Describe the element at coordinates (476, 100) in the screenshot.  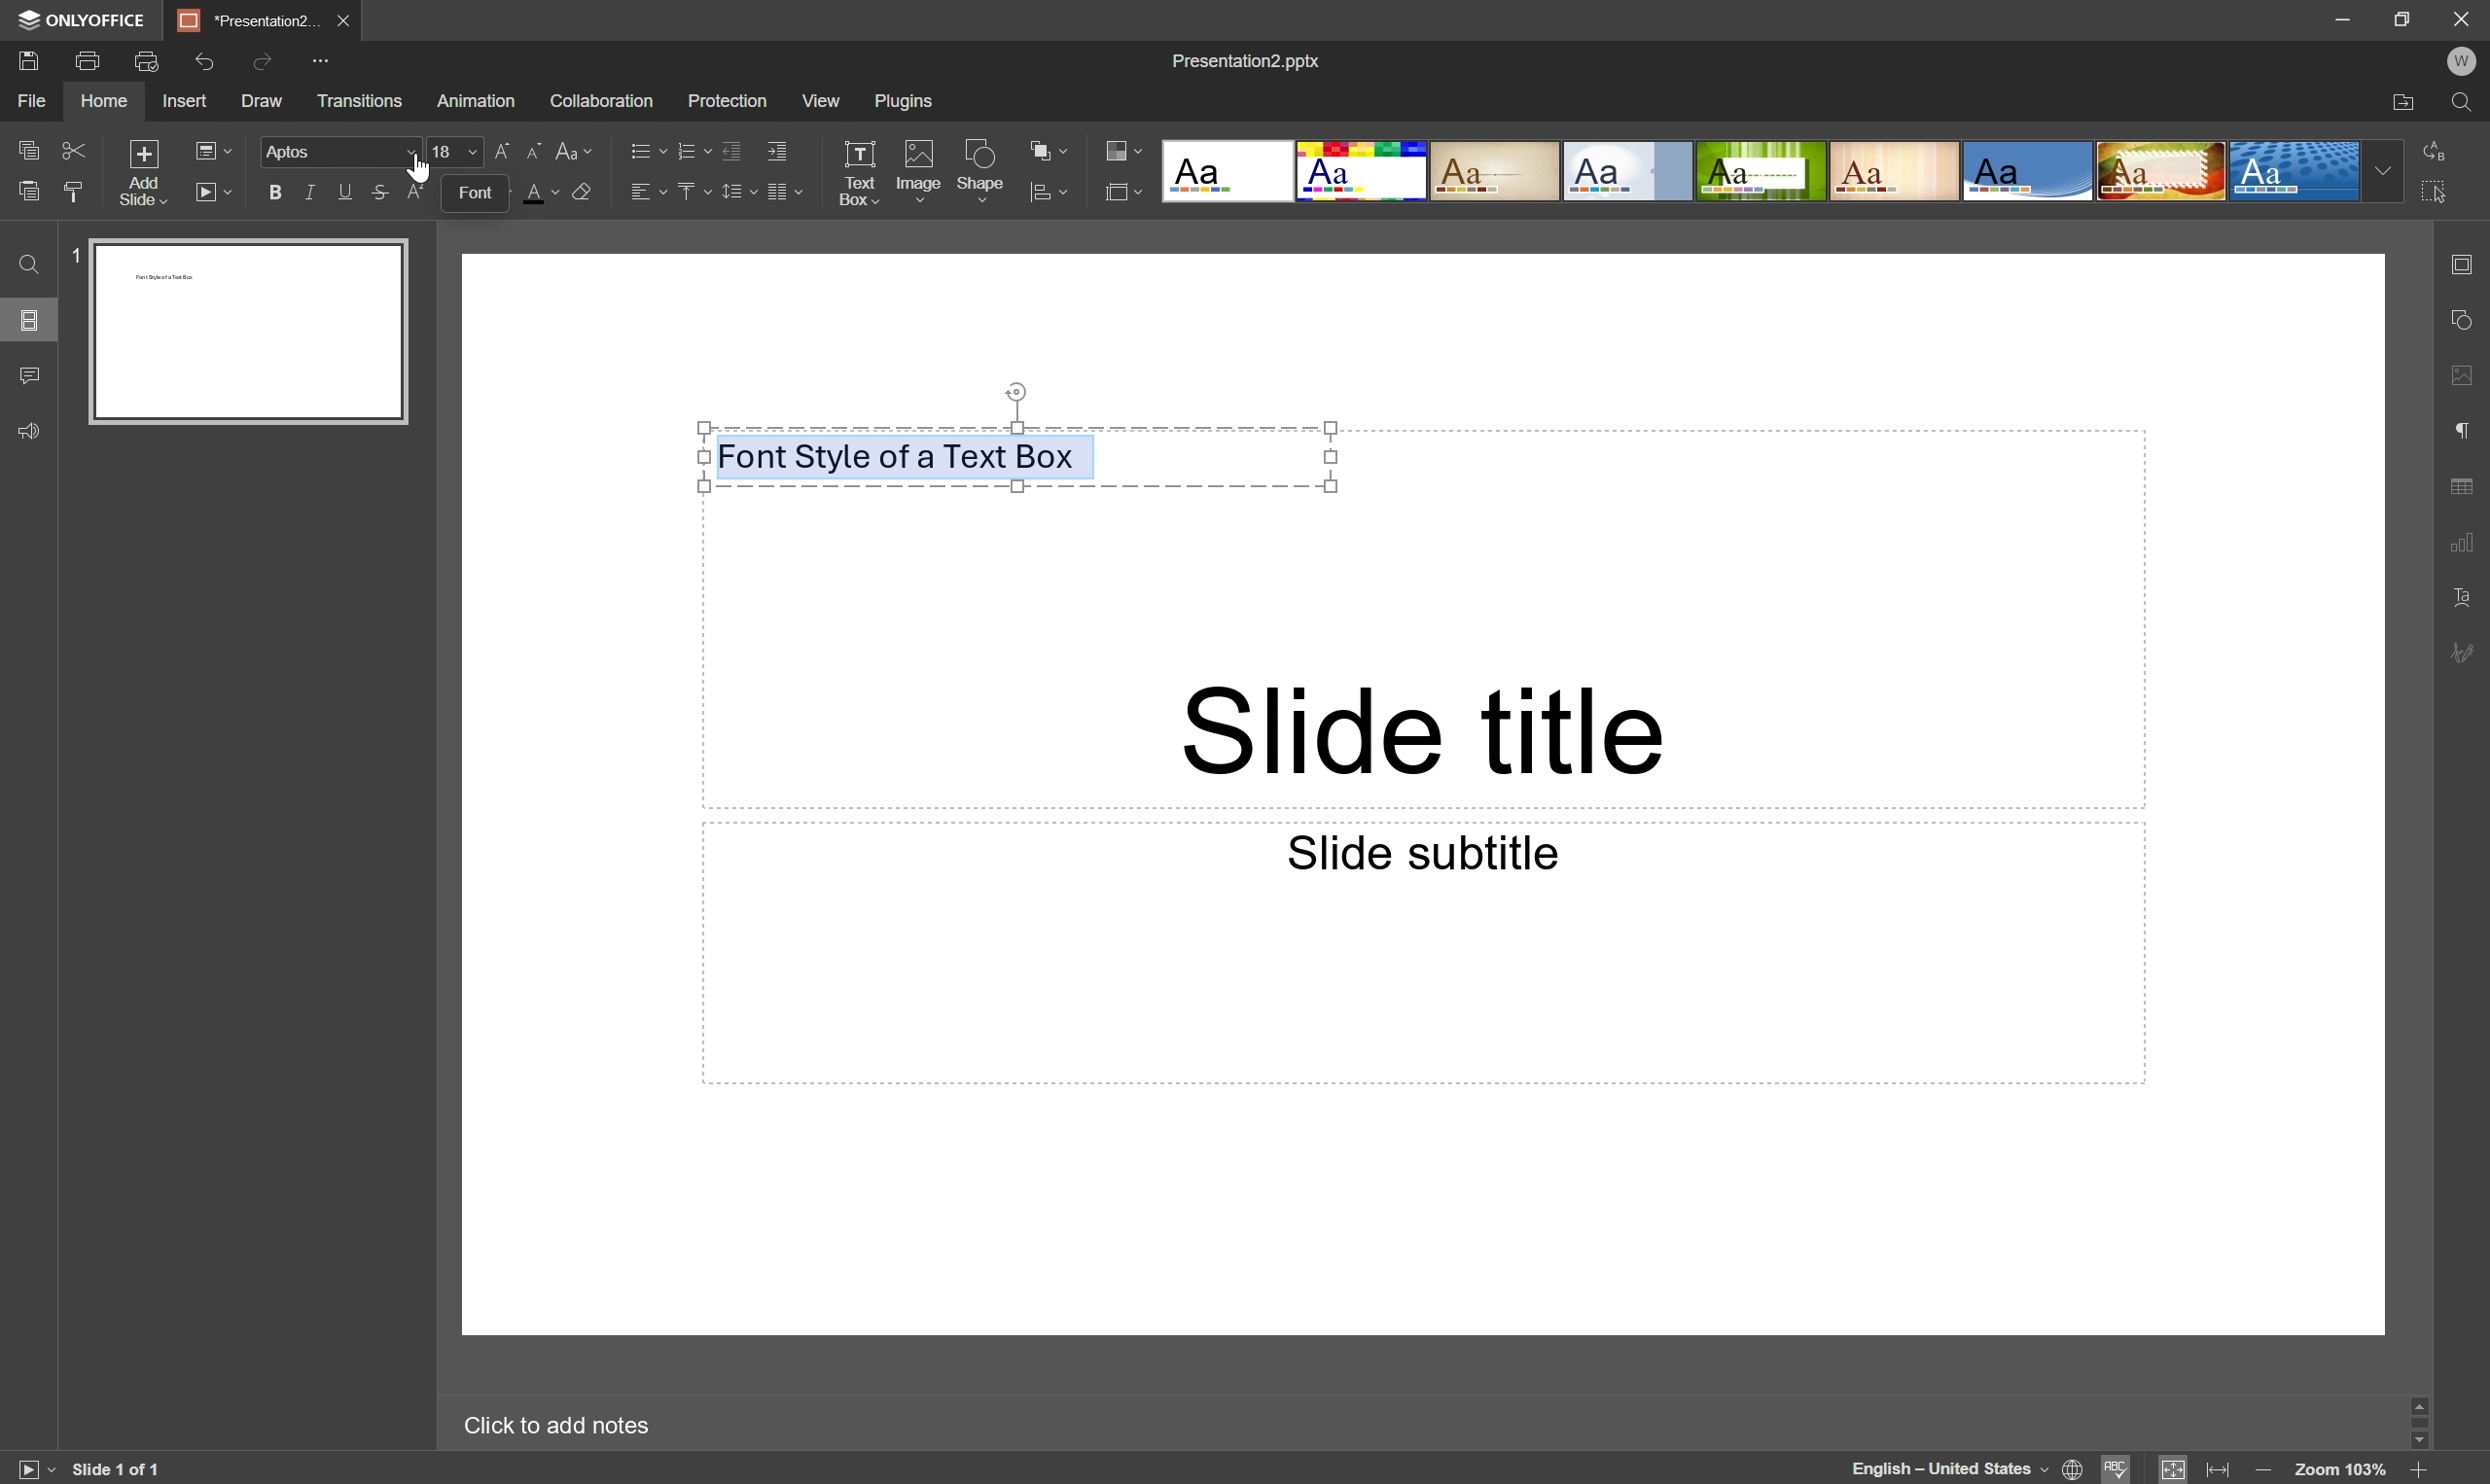
I see `Animation` at that location.